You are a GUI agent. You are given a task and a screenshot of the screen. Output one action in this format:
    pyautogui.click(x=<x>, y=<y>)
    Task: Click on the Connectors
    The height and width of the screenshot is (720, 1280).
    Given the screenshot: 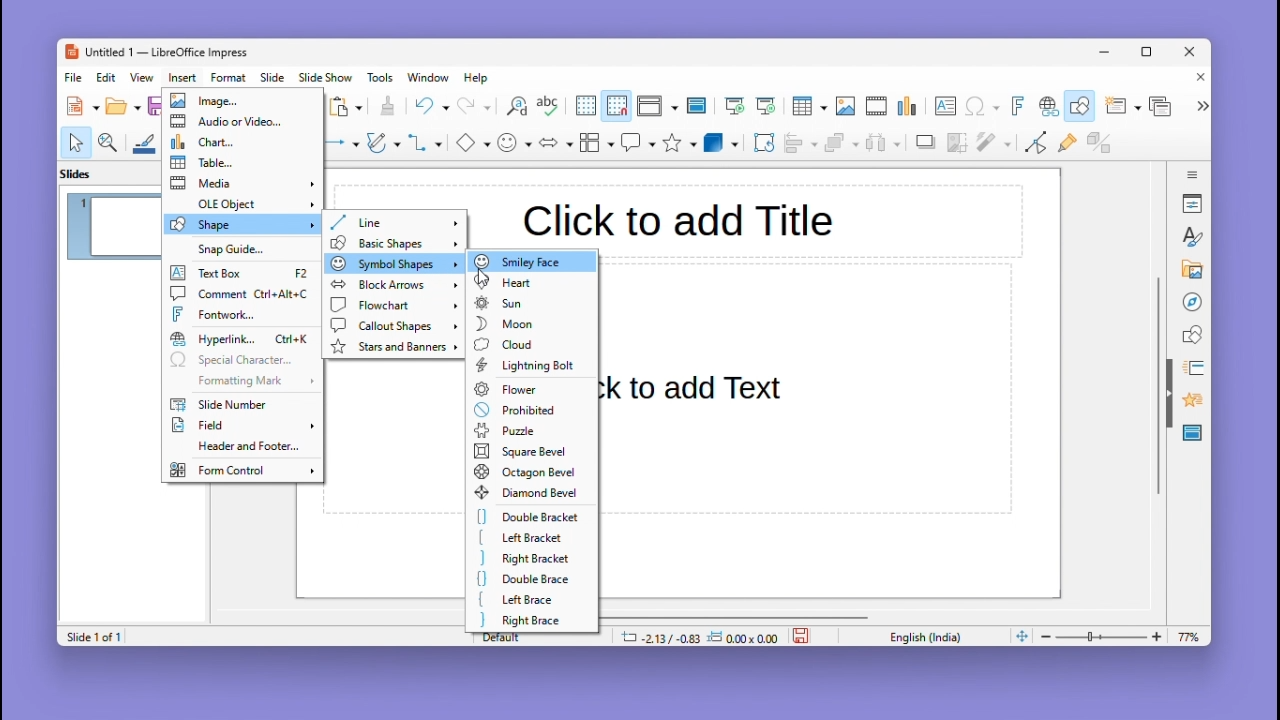 What is the action you would take?
    pyautogui.click(x=425, y=142)
    